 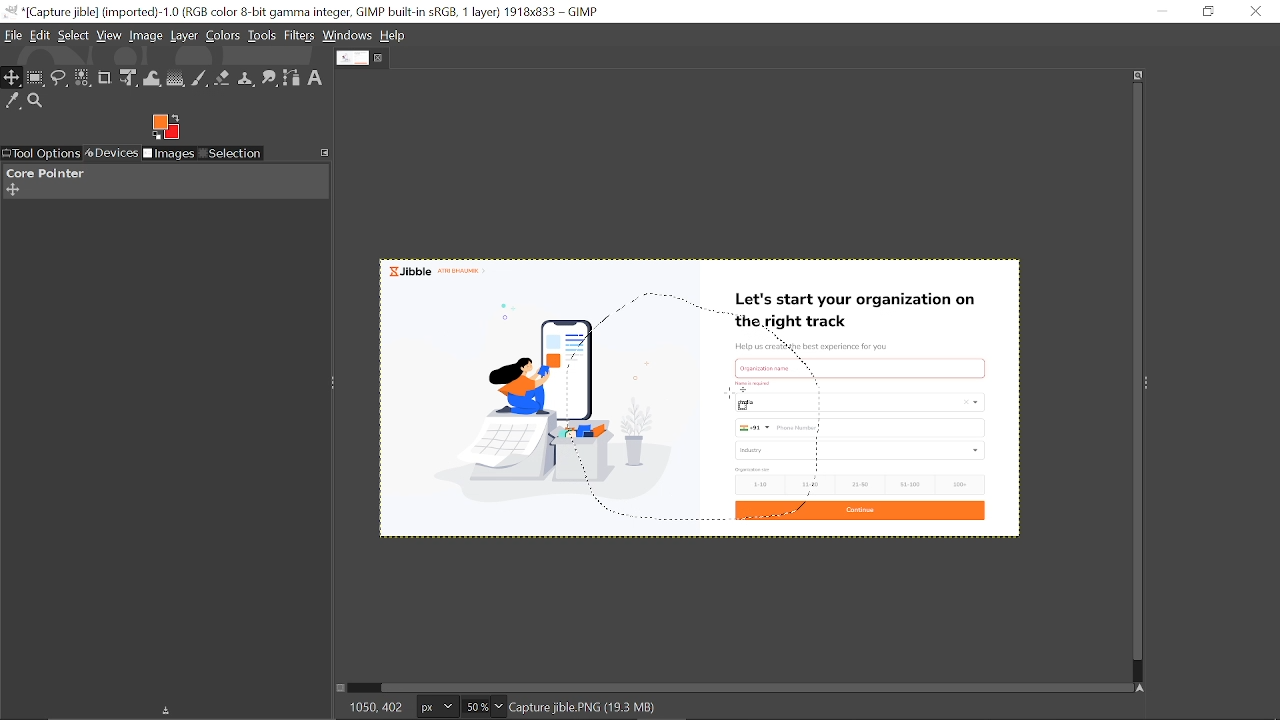 I want to click on Windows, so click(x=347, y=35).